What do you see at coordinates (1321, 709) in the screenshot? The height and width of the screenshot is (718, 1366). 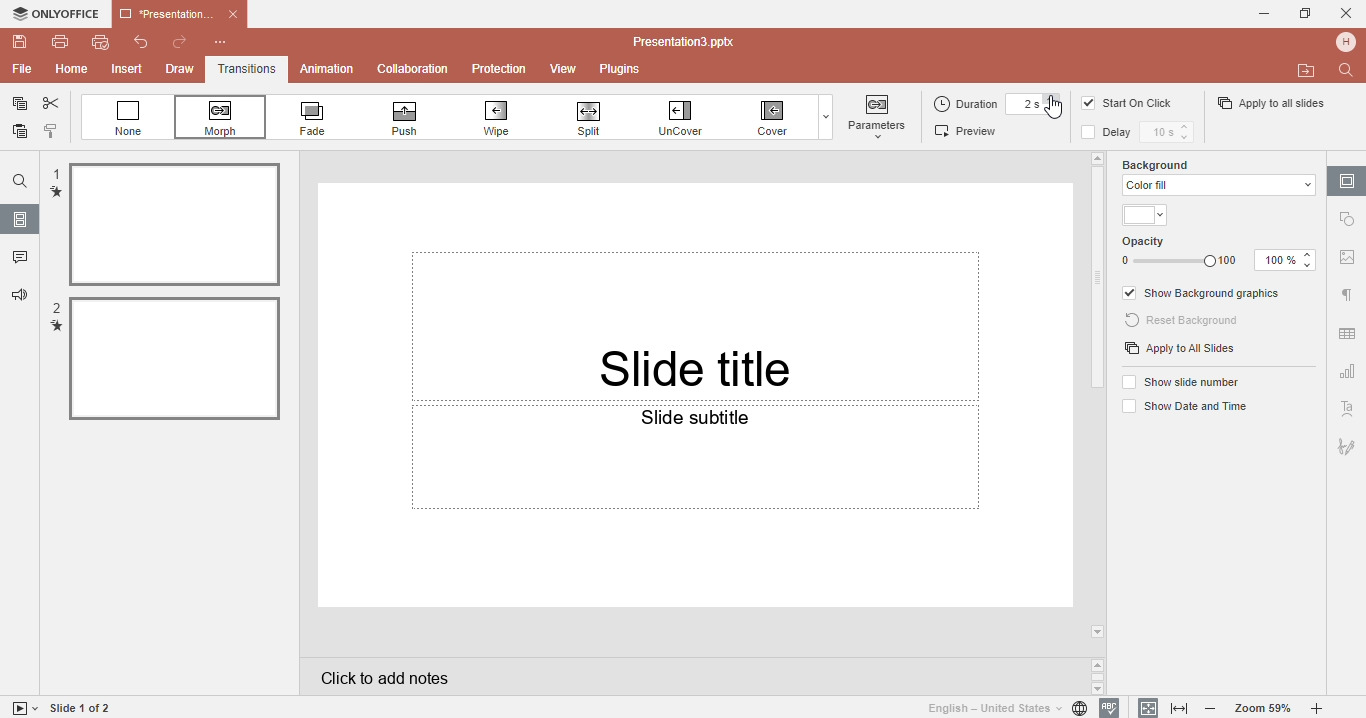 I see `Zoom in` at bounding box center [1321, 709].